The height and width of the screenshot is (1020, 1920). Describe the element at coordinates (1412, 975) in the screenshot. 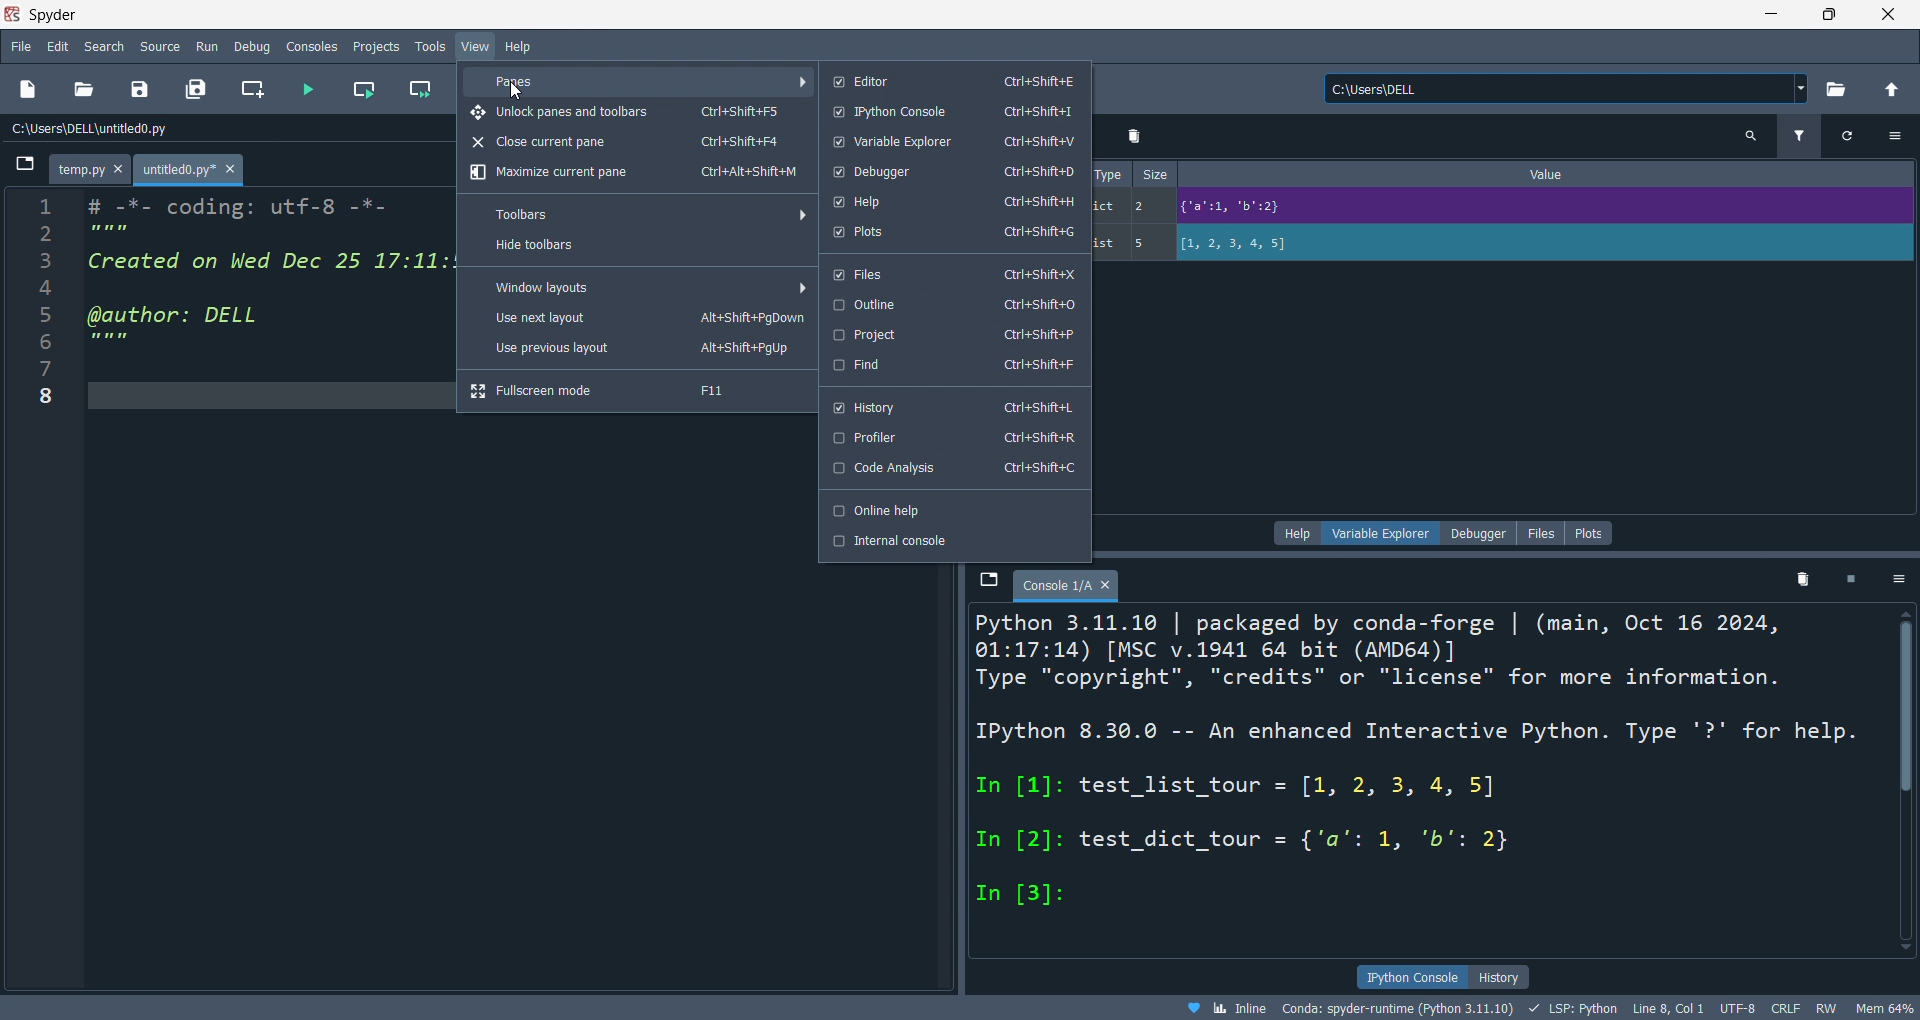

I see `ipython console` at that location.